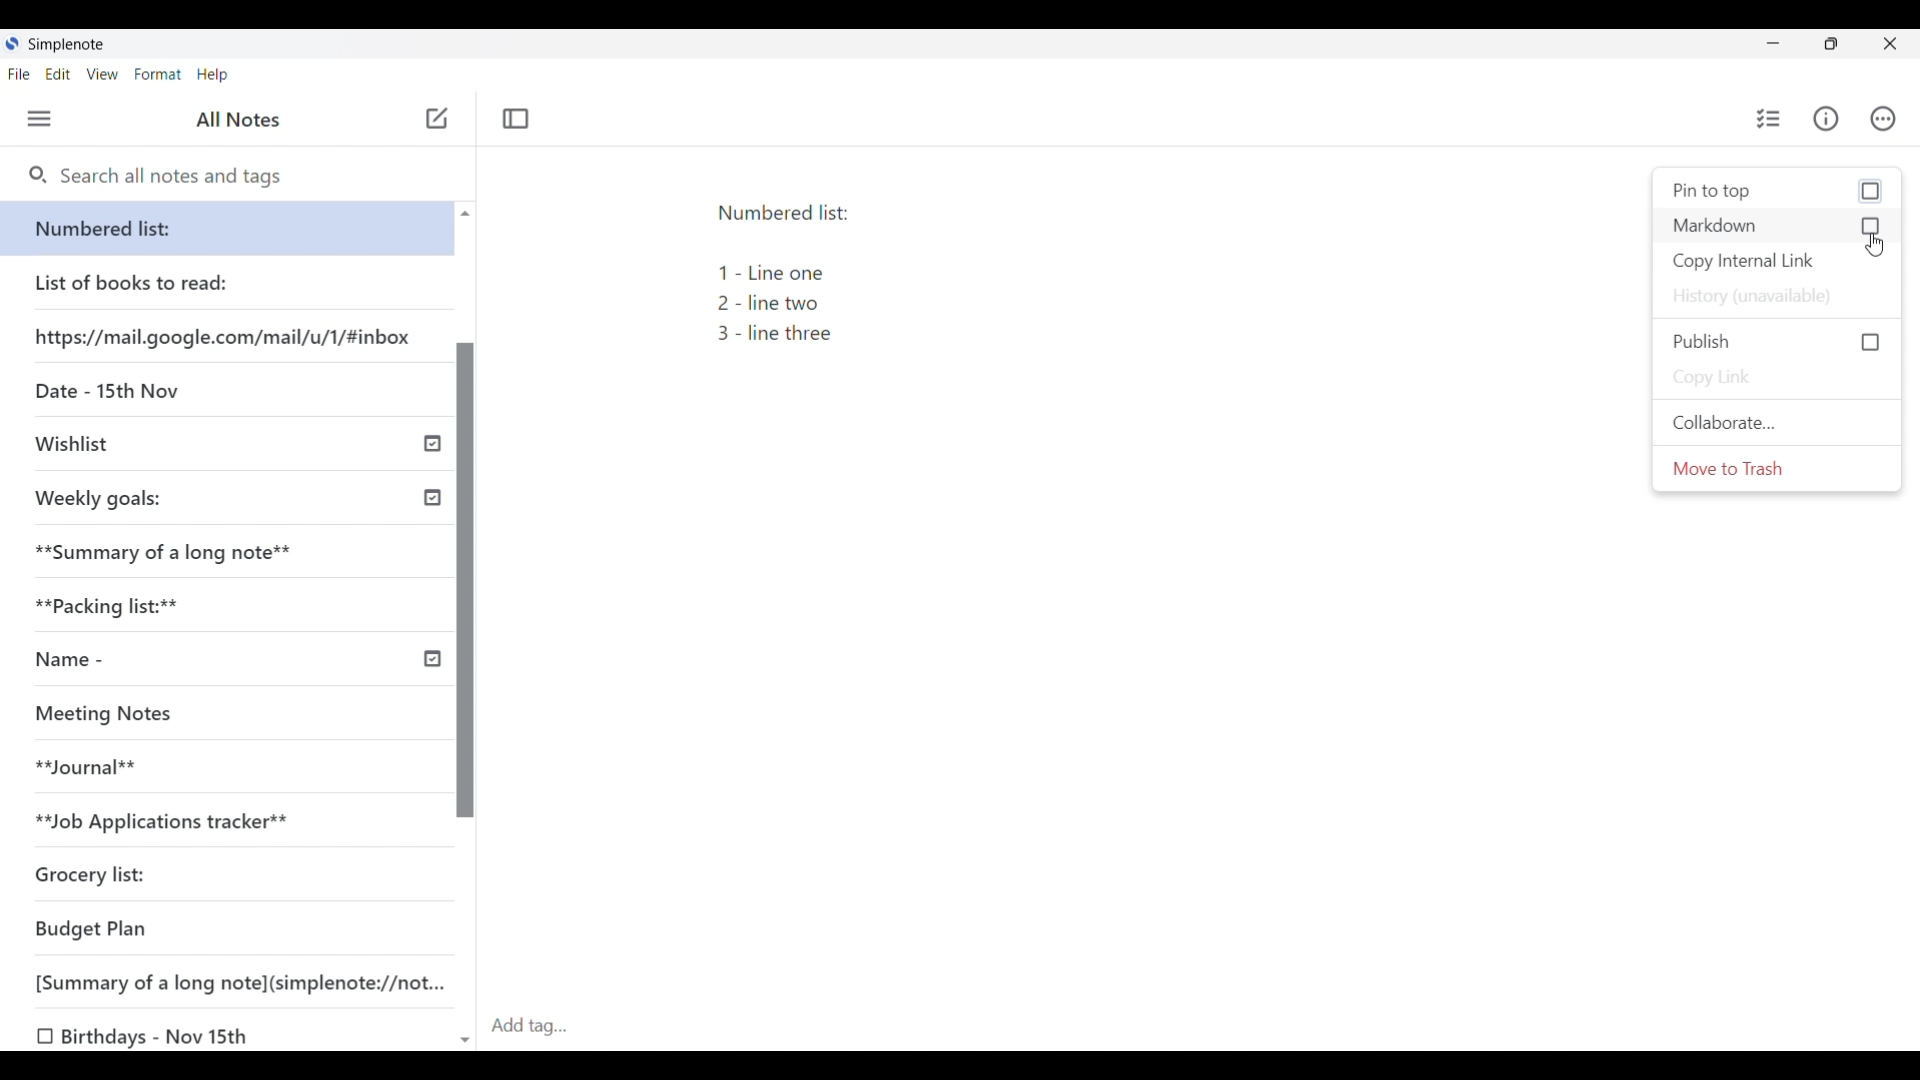 The image size is (1920, 1080). I want to click on Click to add tag, so click(1201, 1023).